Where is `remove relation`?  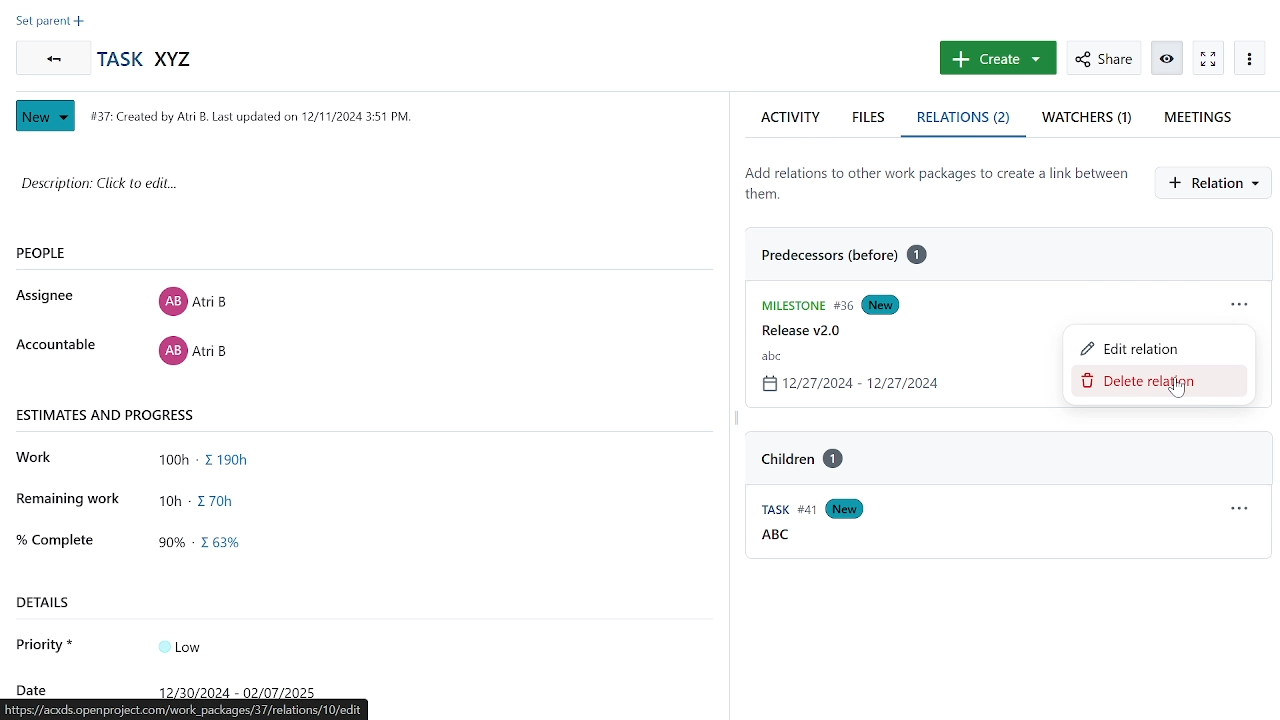
remove relation is located at coordinates (1158, 381).